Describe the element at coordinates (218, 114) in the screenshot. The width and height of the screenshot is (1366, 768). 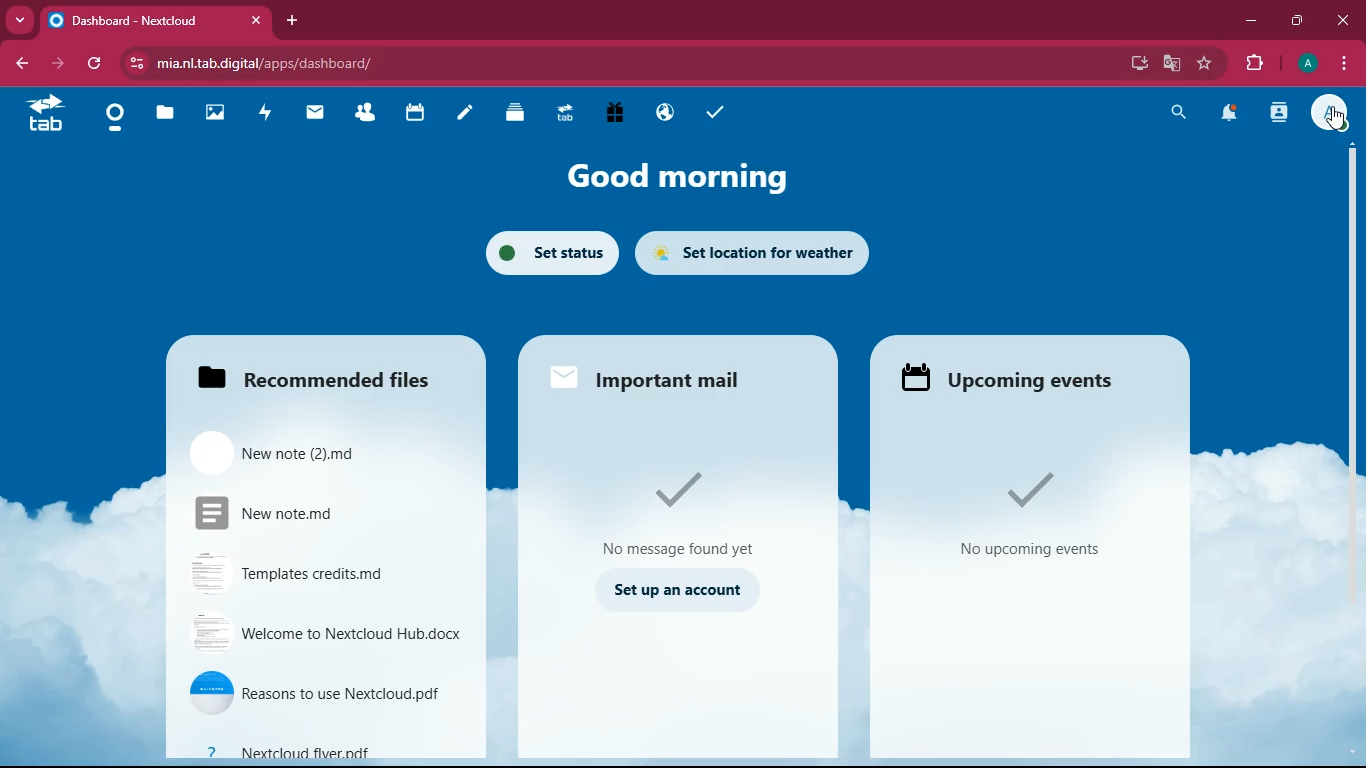
I see `images` at that location.